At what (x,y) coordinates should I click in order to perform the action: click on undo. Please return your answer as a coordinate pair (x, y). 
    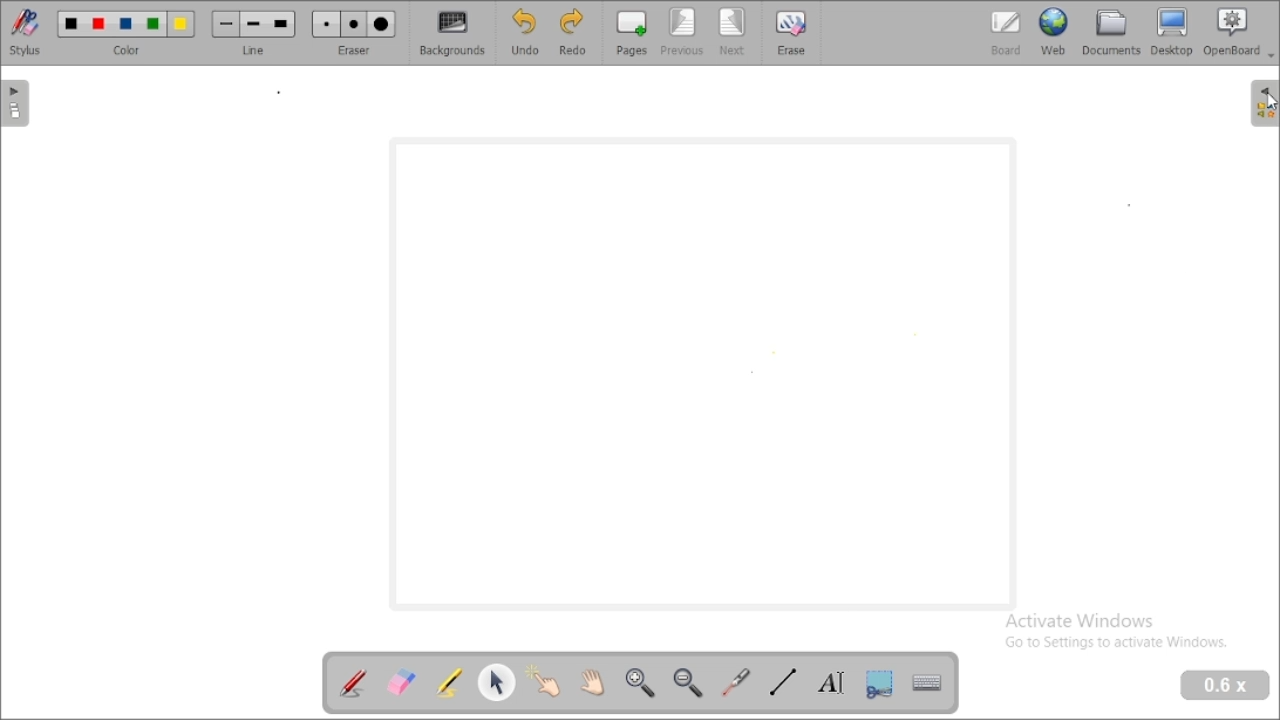
    Looking at the image, I should click on (525, 32).